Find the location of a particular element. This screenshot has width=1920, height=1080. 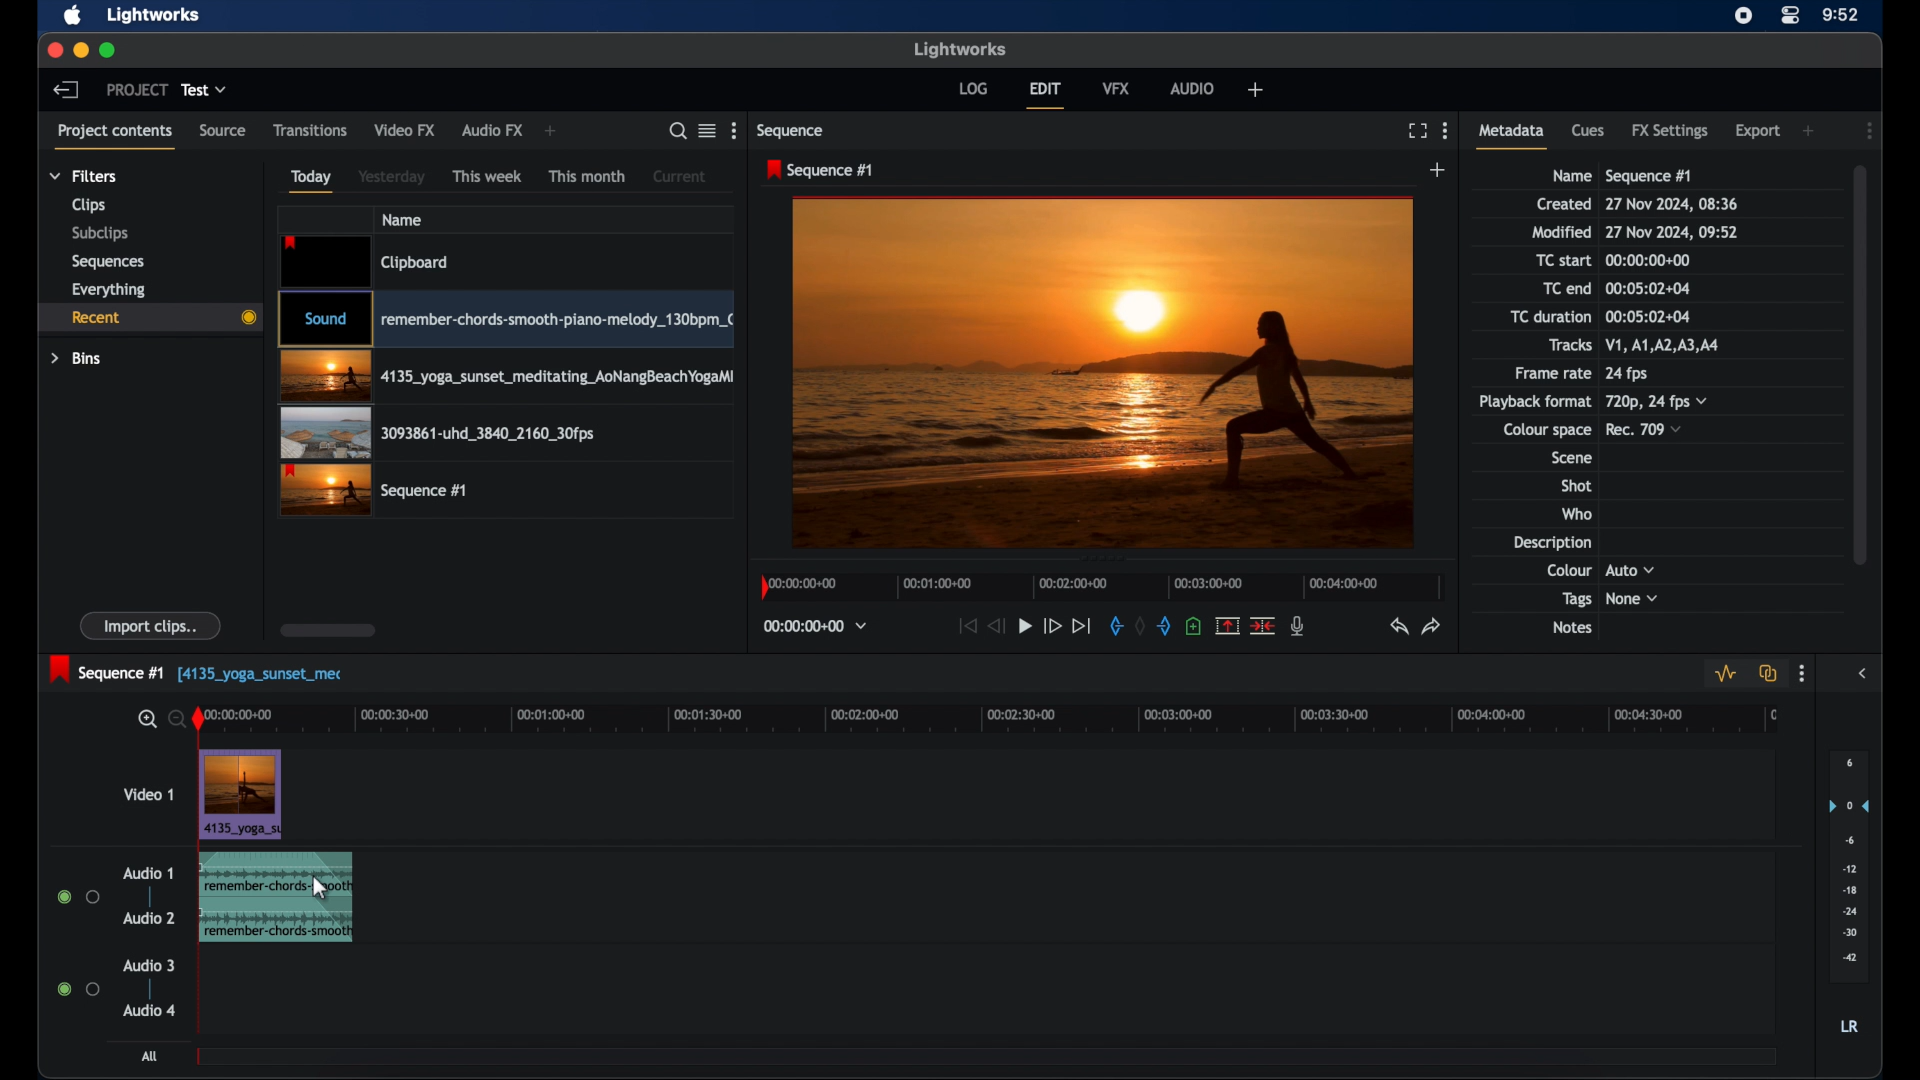

jump to end is located at coordinates (1082, 626).